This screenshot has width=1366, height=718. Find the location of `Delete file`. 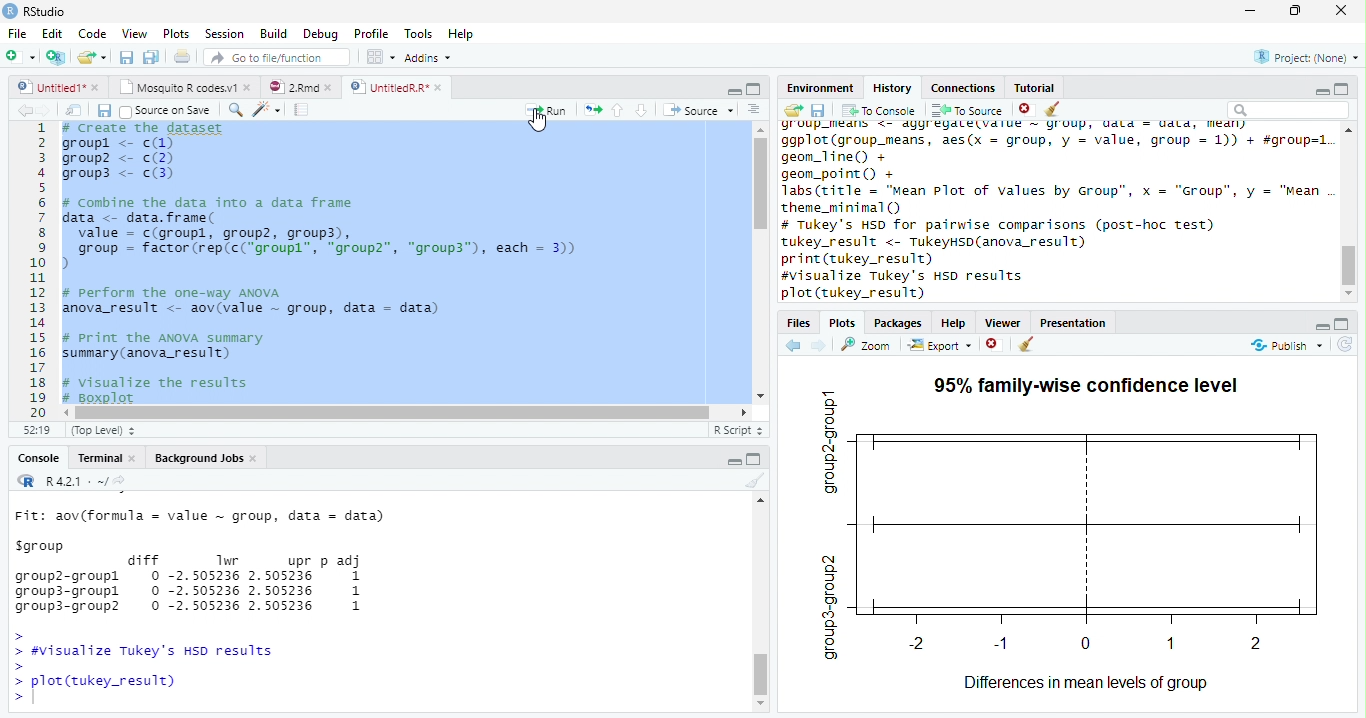

Delete file is located at coordinates (1028, 109).